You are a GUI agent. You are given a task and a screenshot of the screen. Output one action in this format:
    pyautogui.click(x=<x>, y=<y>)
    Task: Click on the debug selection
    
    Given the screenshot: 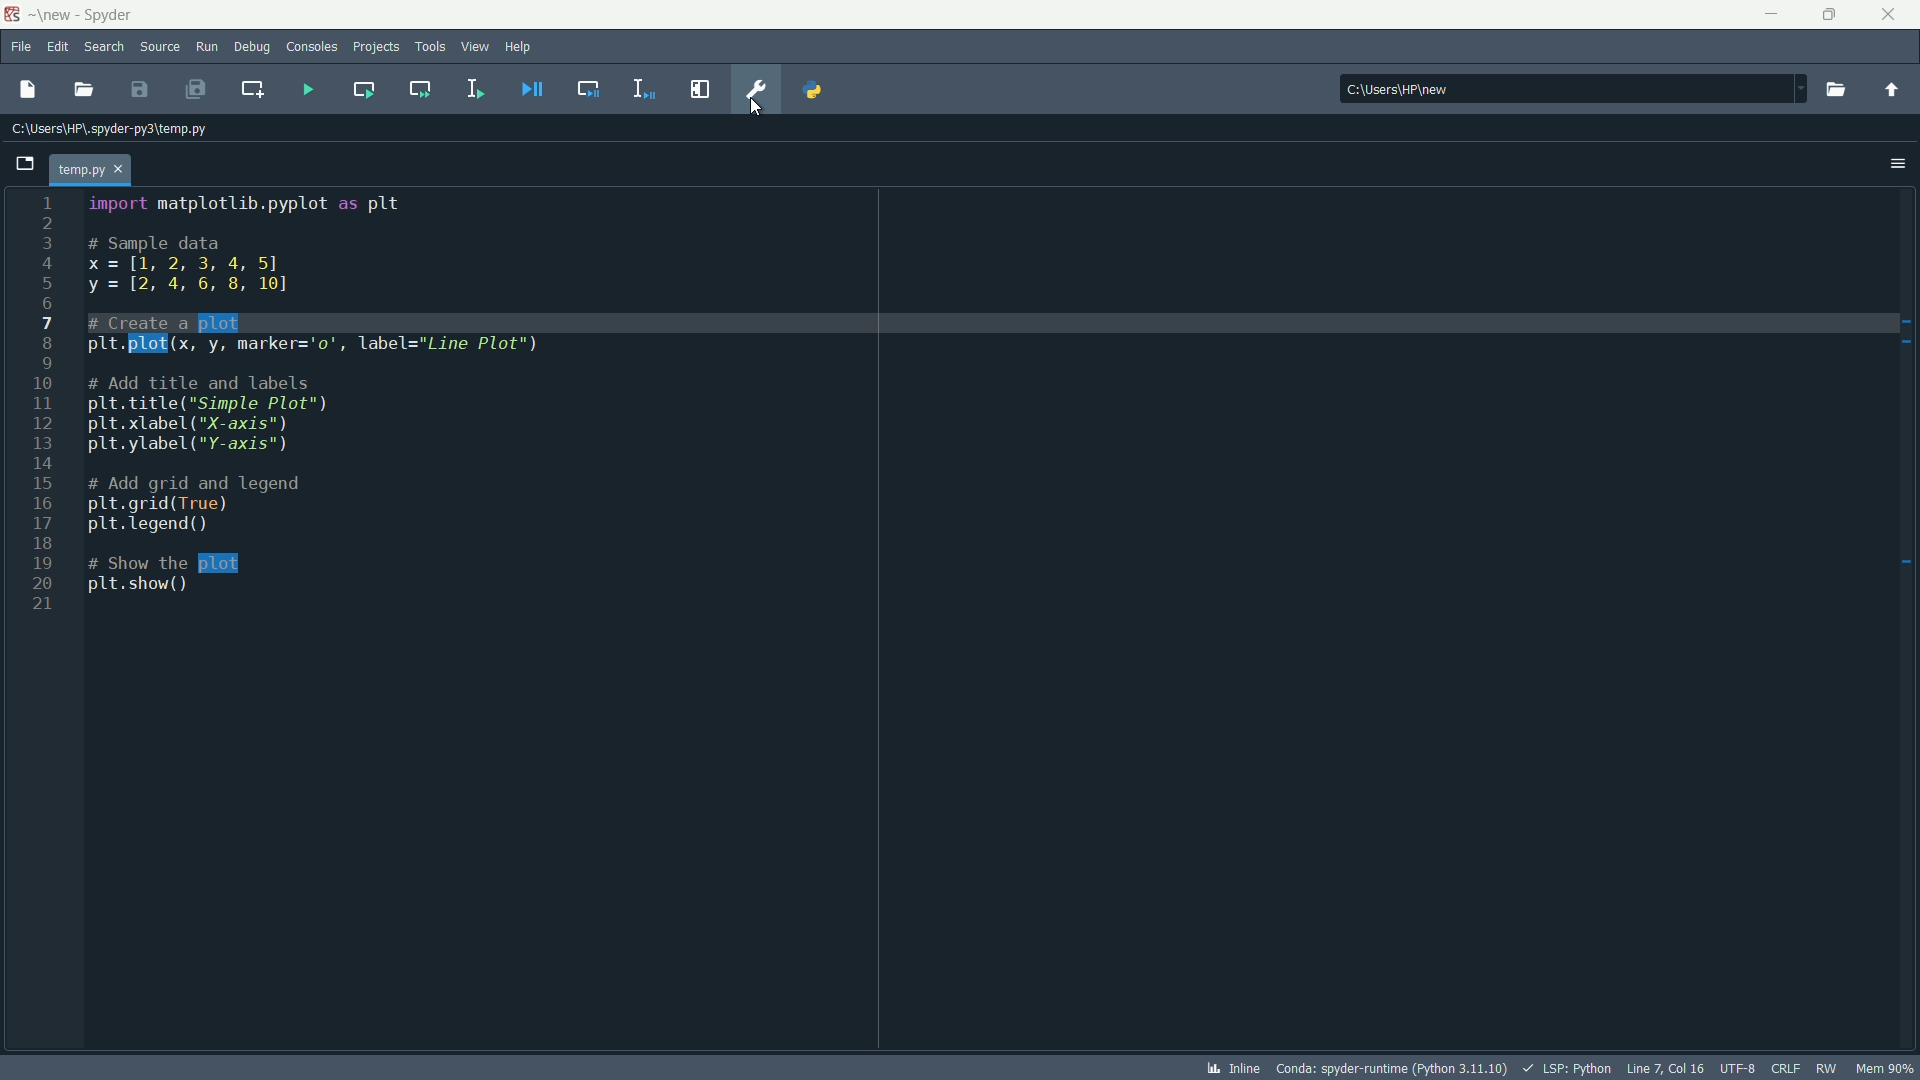 What is the action you would take?
    pyautogui.click(x=645, y=89)
    